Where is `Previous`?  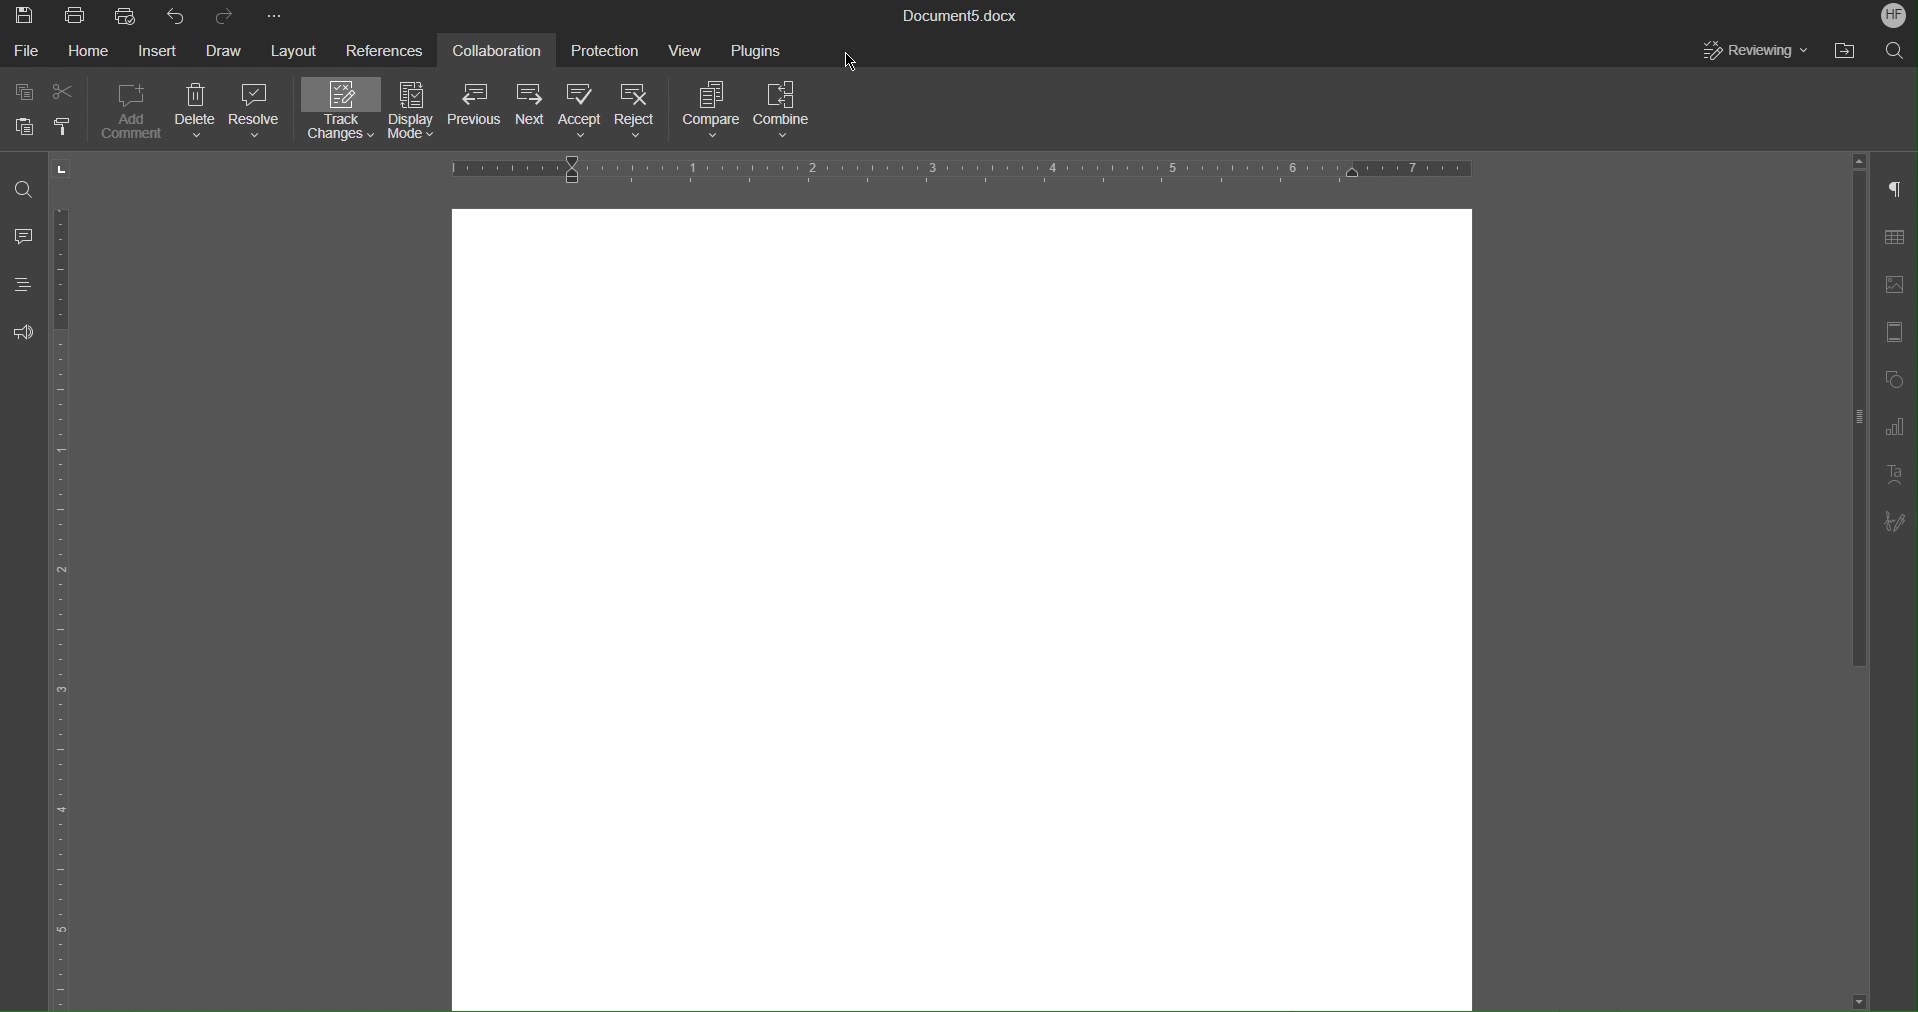 Previous is located at coordinates (480, 111).